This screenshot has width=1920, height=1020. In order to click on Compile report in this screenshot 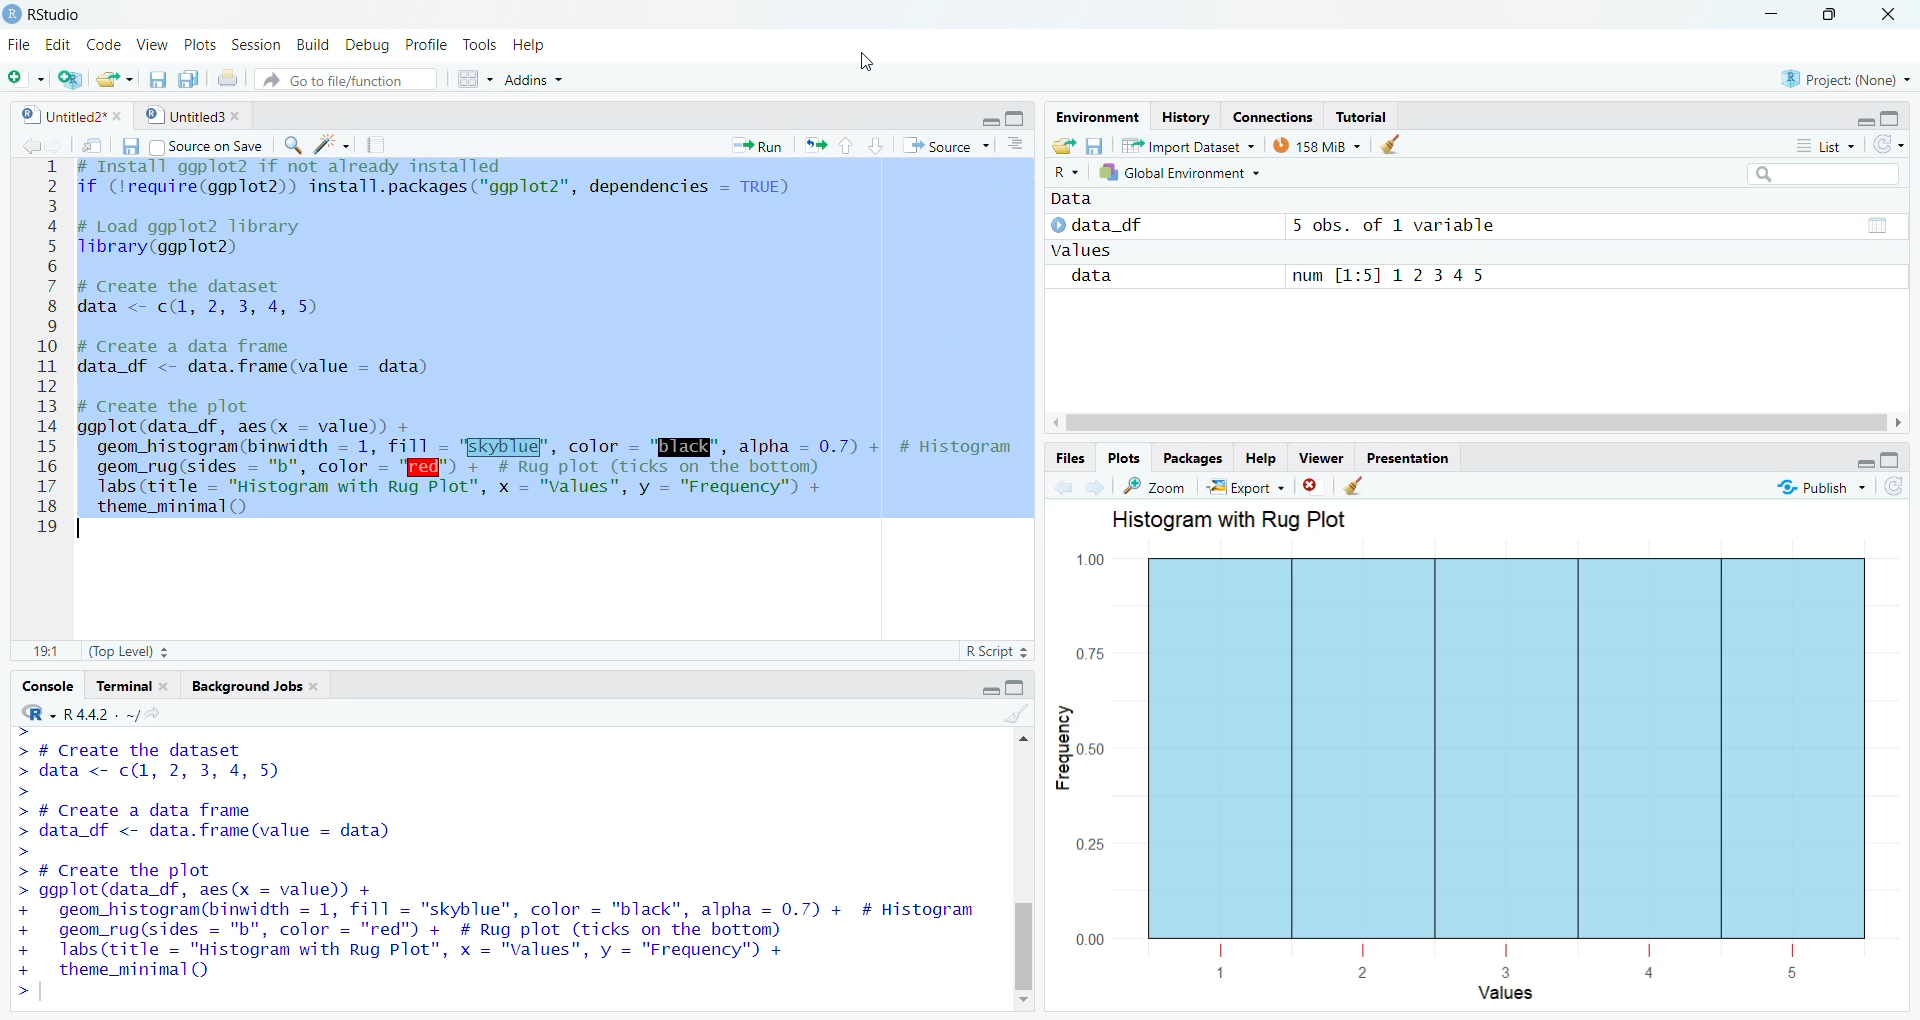, I will do `click(380, 145)`.